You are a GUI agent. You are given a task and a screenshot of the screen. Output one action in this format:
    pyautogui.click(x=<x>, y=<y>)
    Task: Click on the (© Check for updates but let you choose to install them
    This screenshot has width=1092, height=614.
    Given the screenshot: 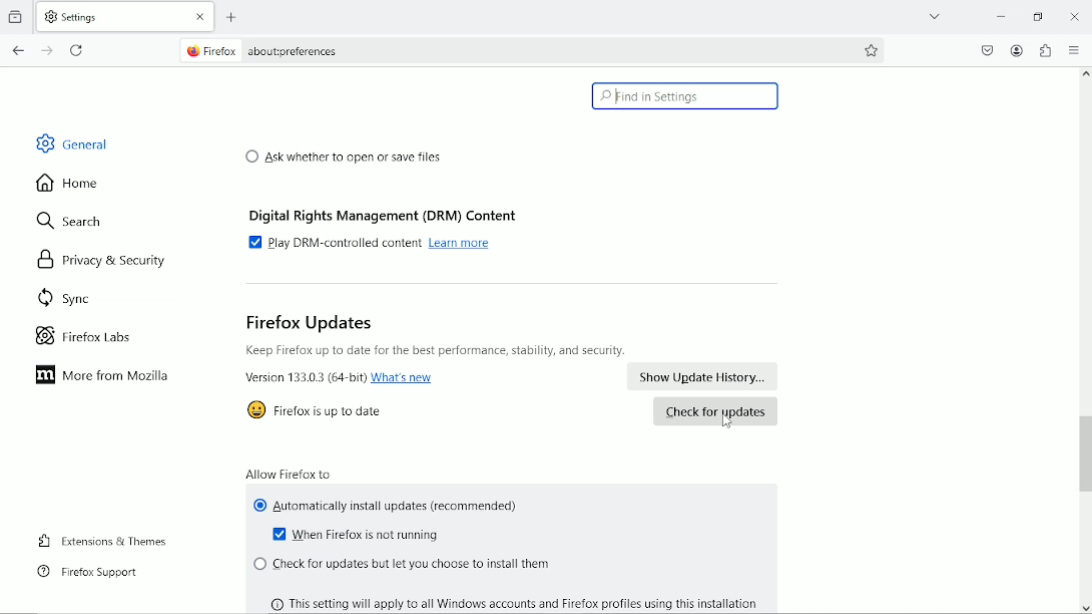 What is the action you would take?
    pyautogui.click(x=401, y=565)
    